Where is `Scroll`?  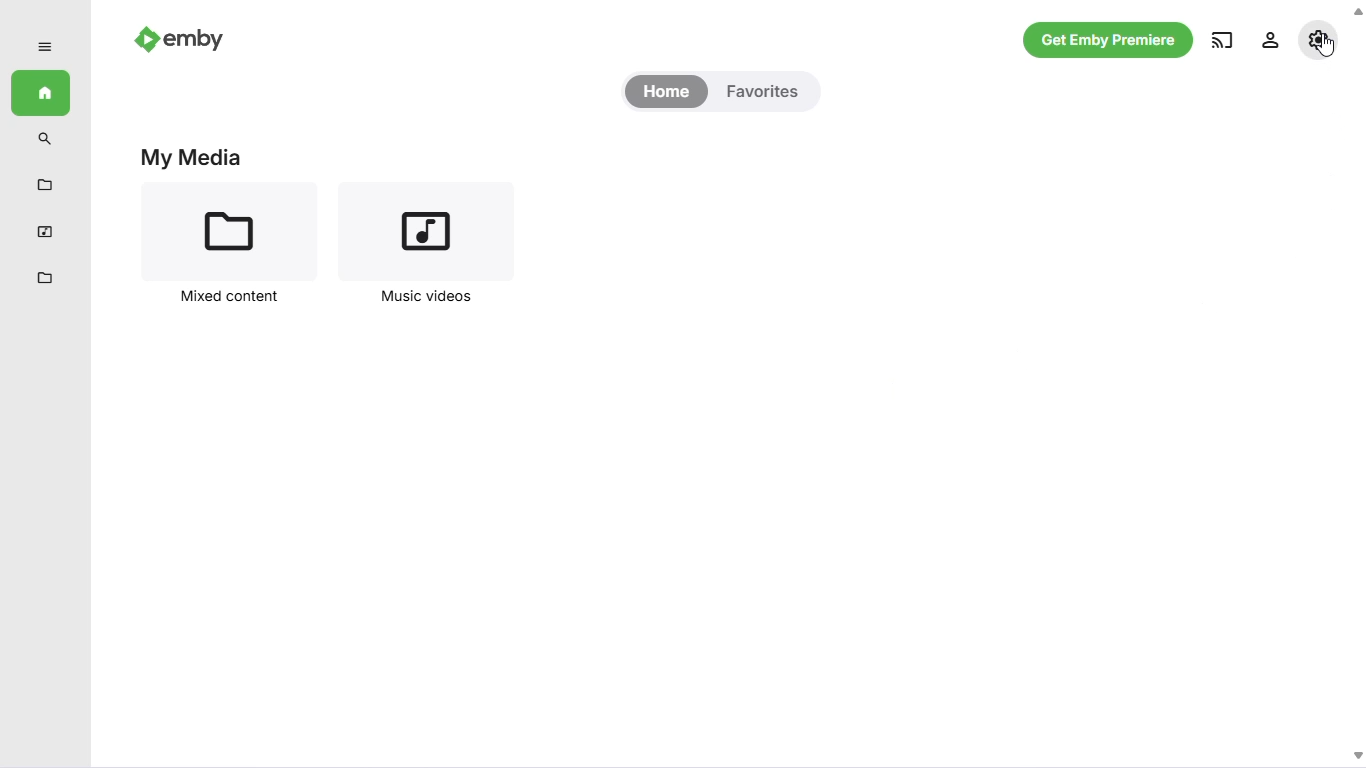 Scroll is located at coordinates (1354, 385).